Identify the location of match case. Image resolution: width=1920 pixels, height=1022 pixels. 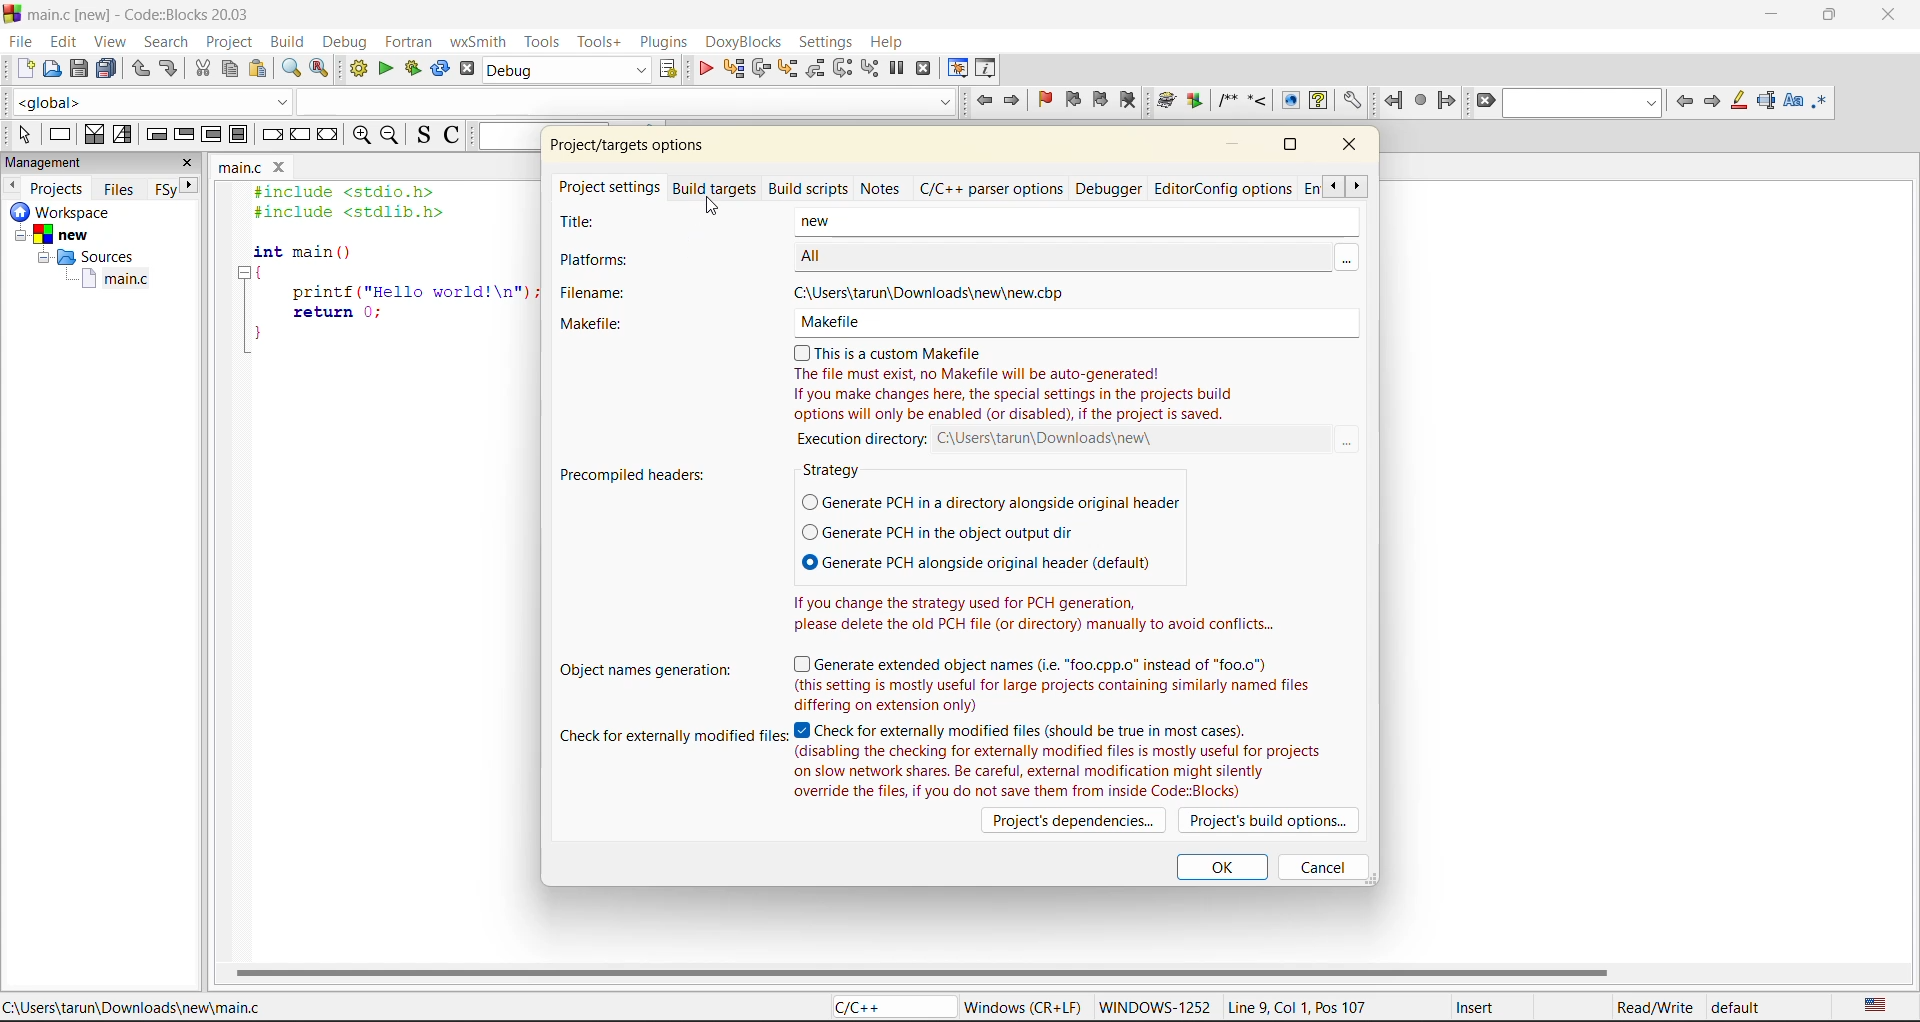
(1793, 103).